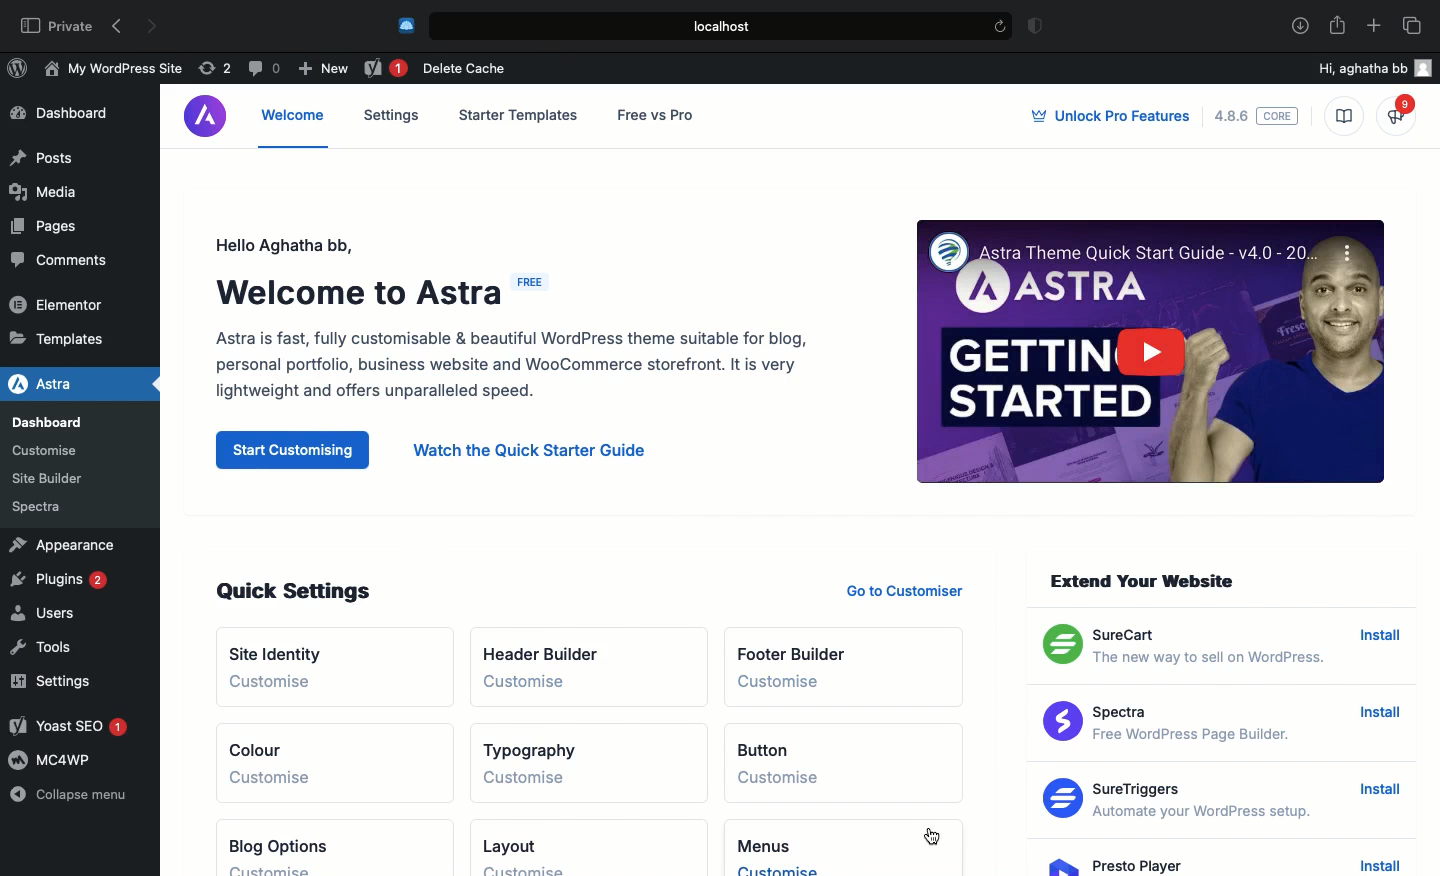 The height and width of the screenshot is (876, 1440). Describe the element at coordinates (518, 370) in the screenshot. I see `Astra is fast, fully customisable & beautiful WordPress theme suitable for blog,
personal portfolio, business website and WooCommerce storefront. It is very
lightweight and offers unparalleled speed.` at that location.